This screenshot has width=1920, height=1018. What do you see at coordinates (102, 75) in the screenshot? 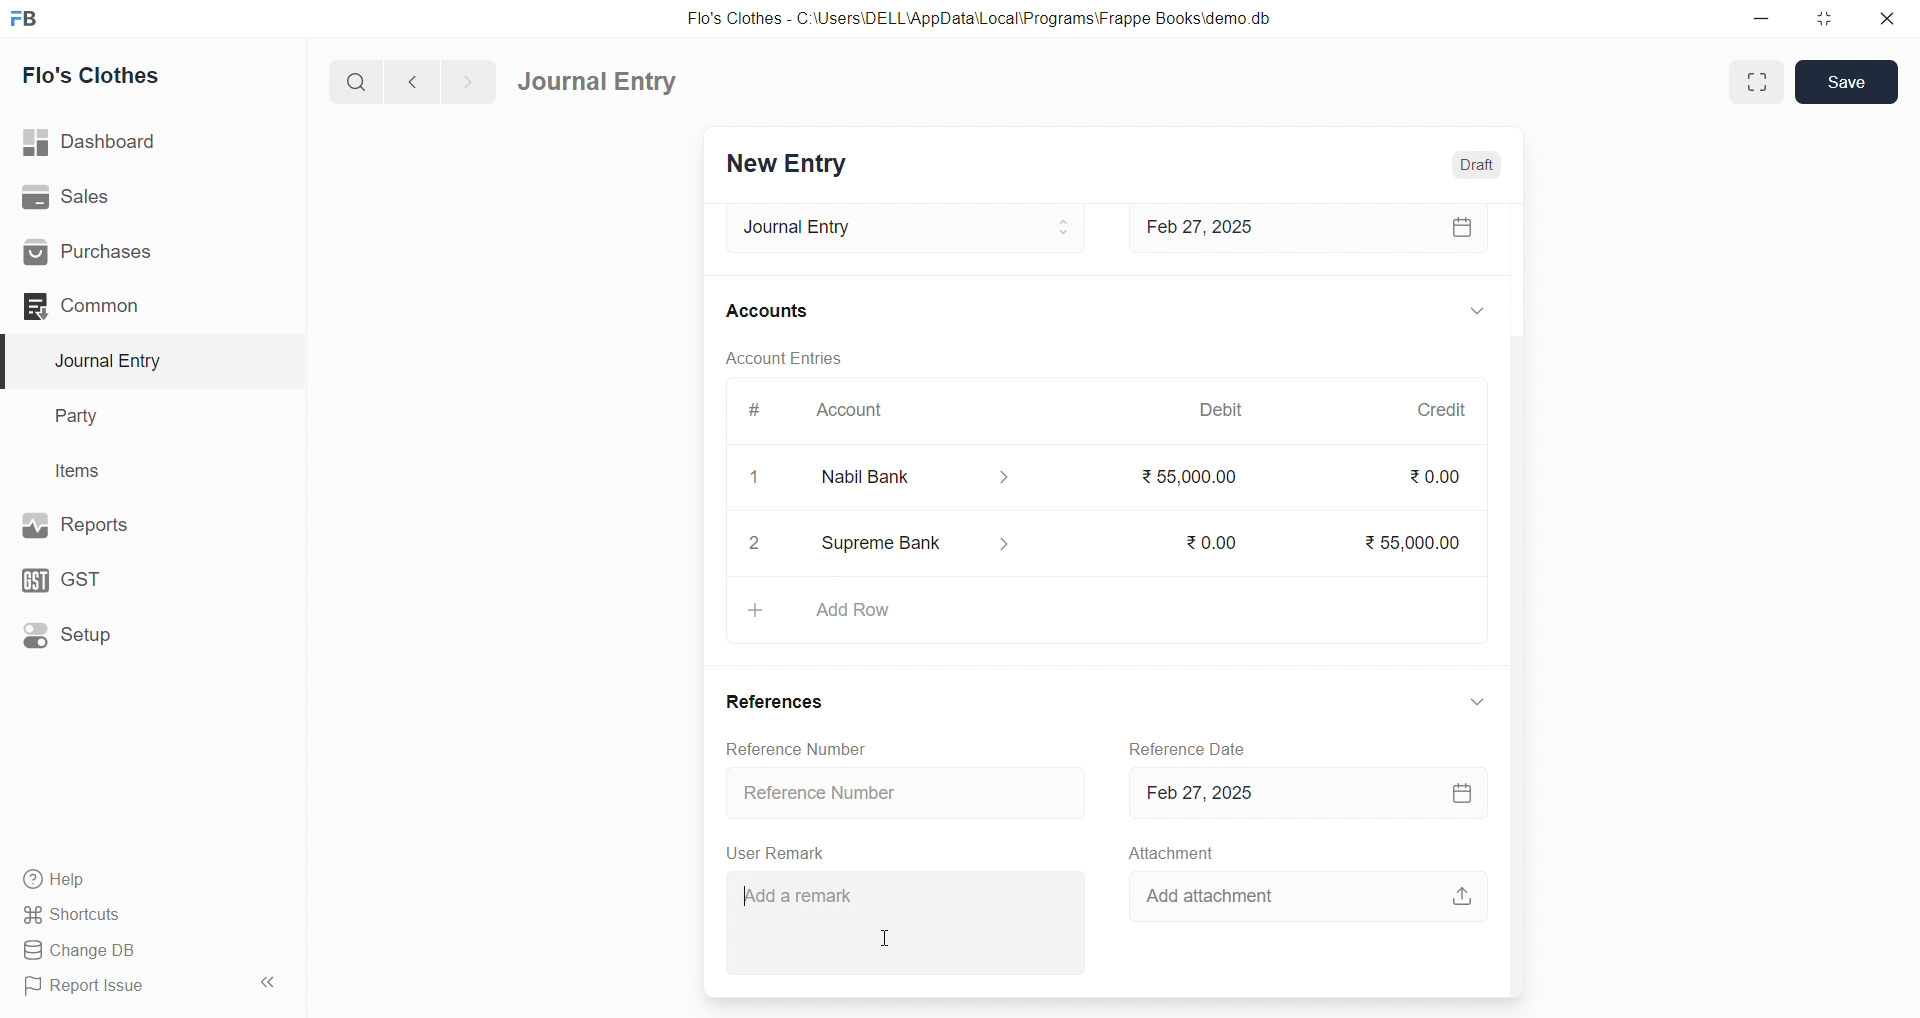
I see `Flo's Clothes` at bounding box center [102, 75].